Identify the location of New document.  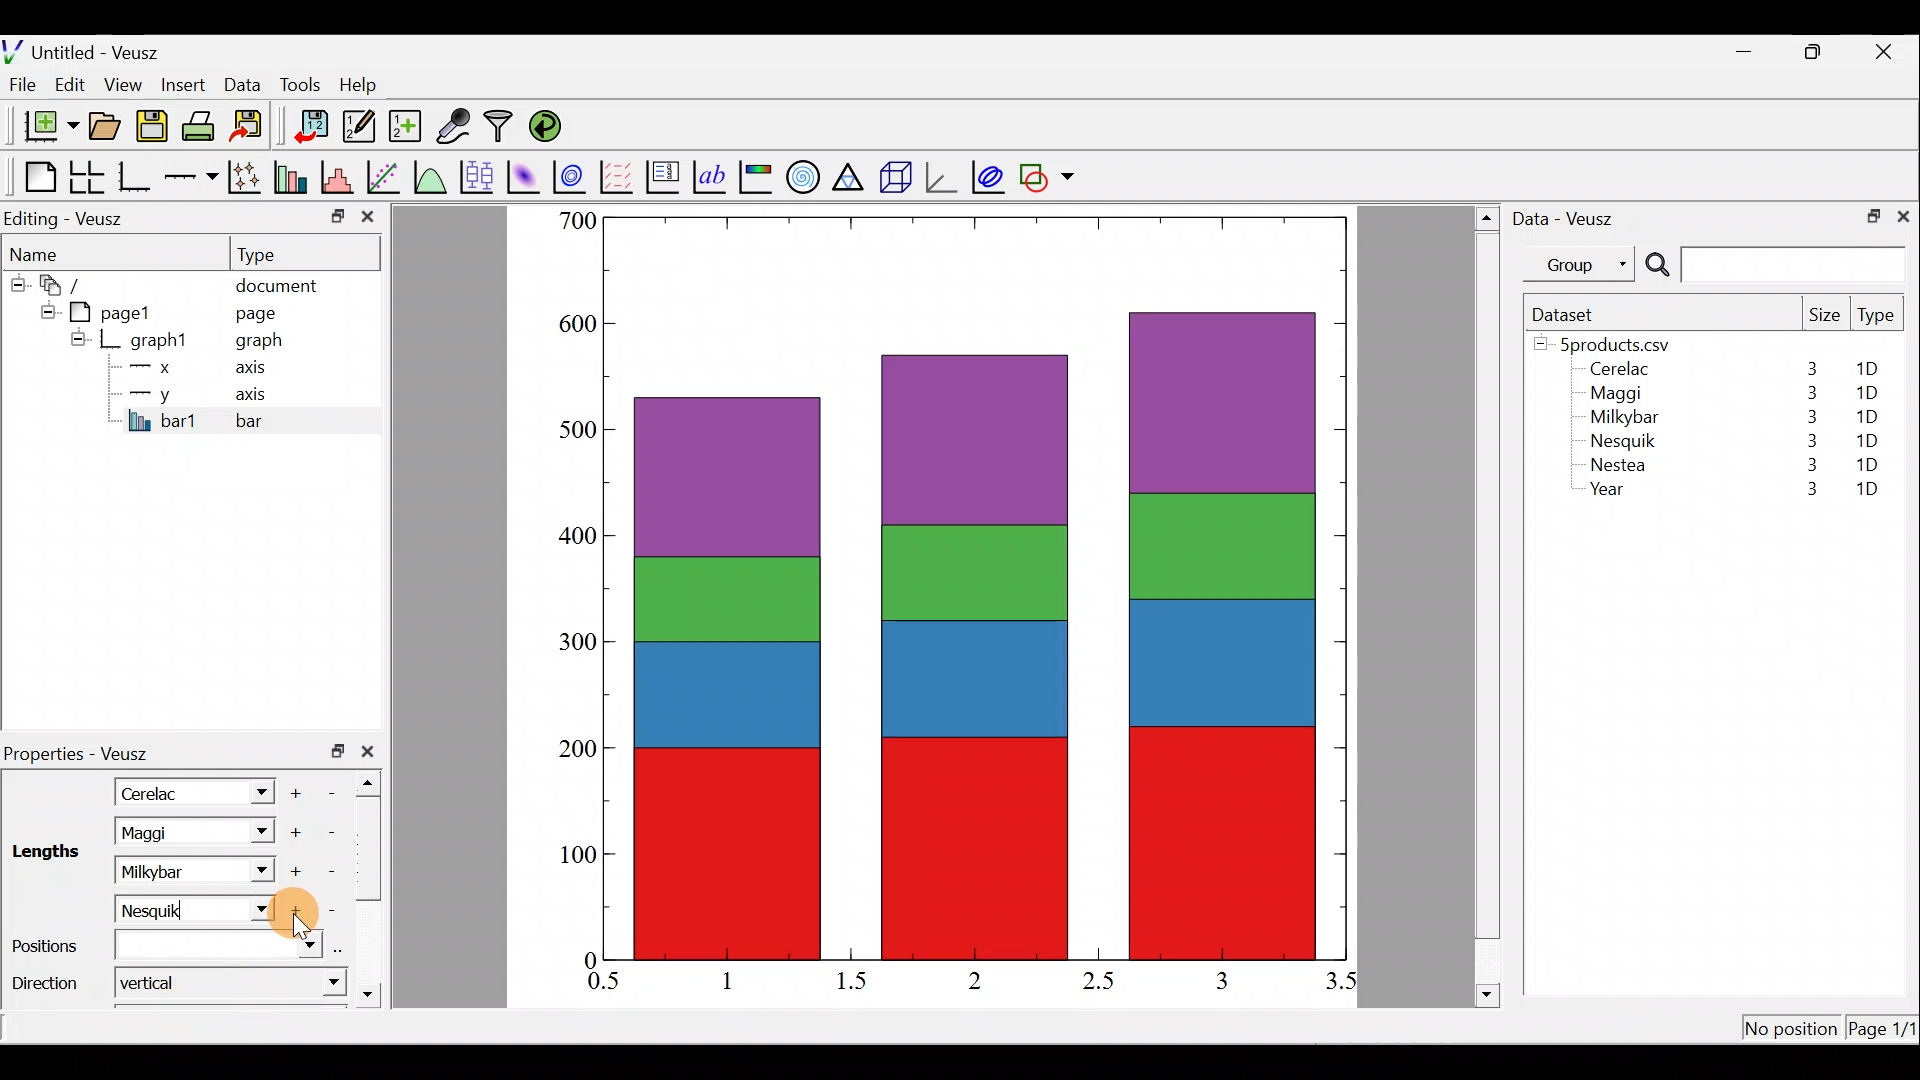
(43, 126).